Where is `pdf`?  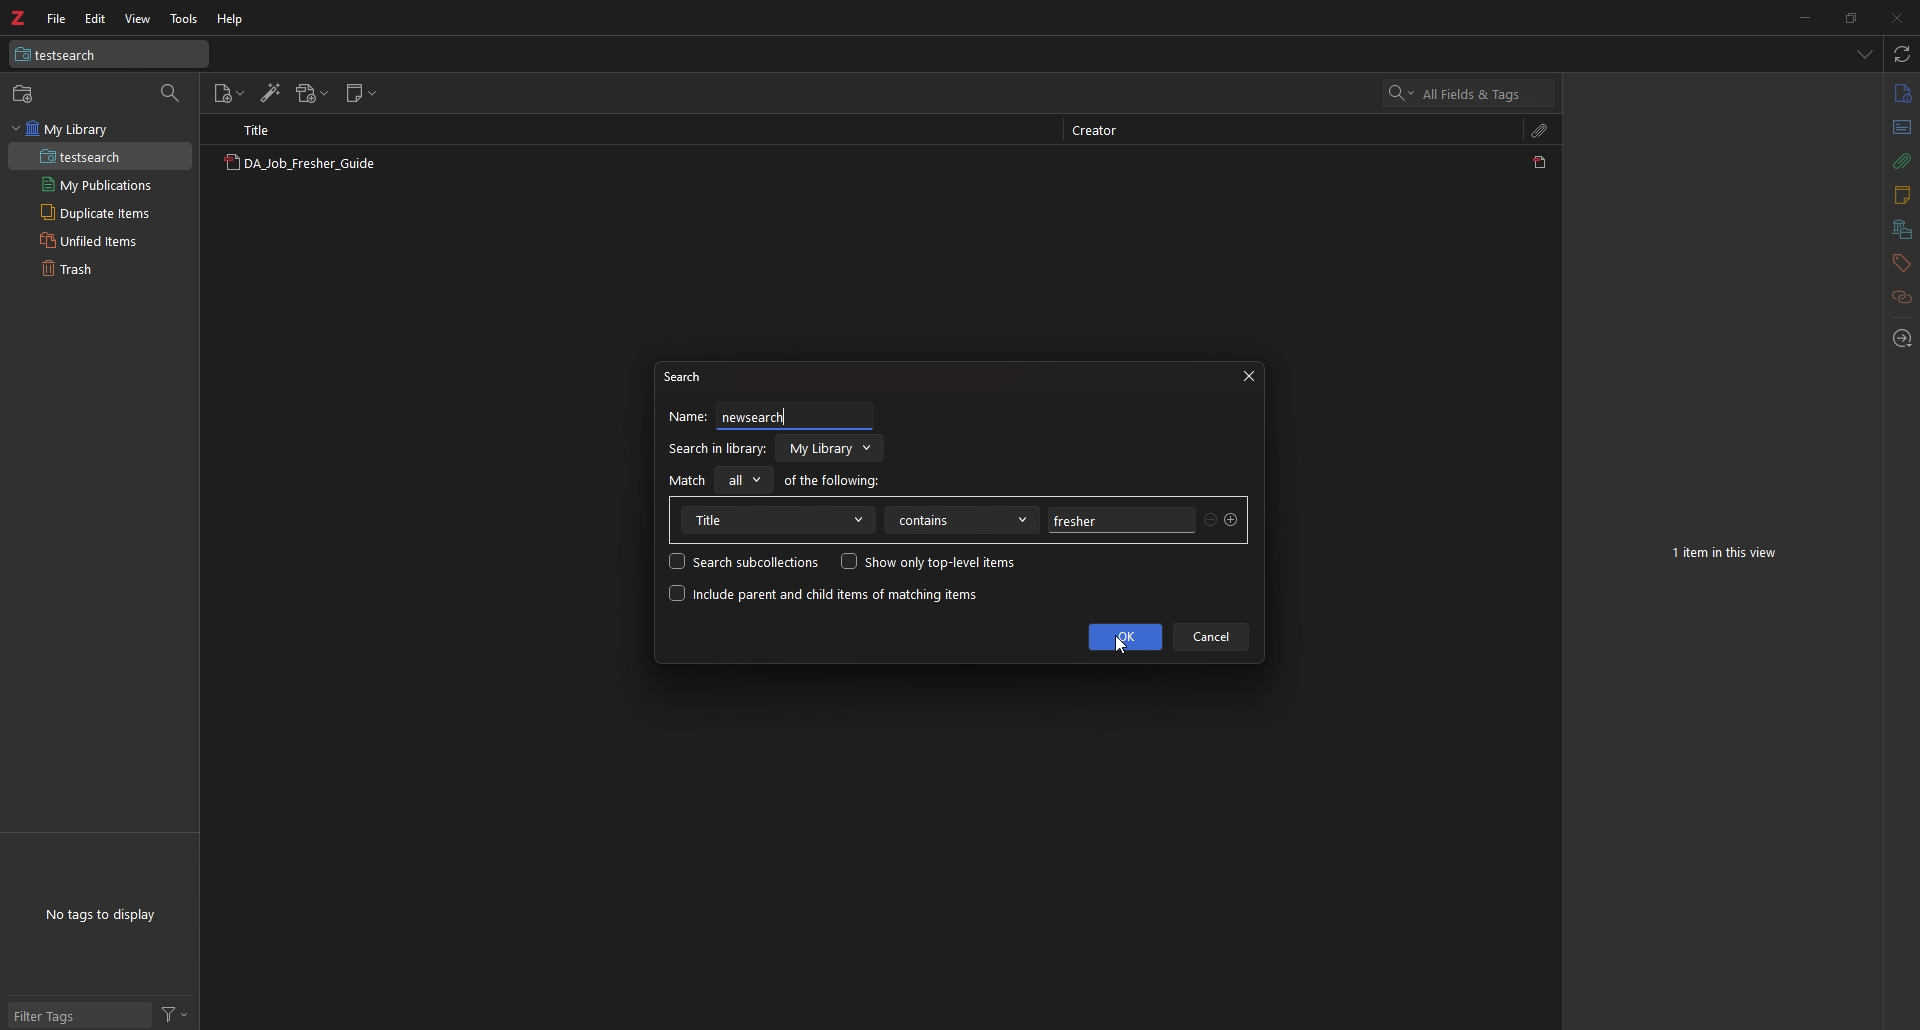 pdf is located at coordinates (1542, 162).